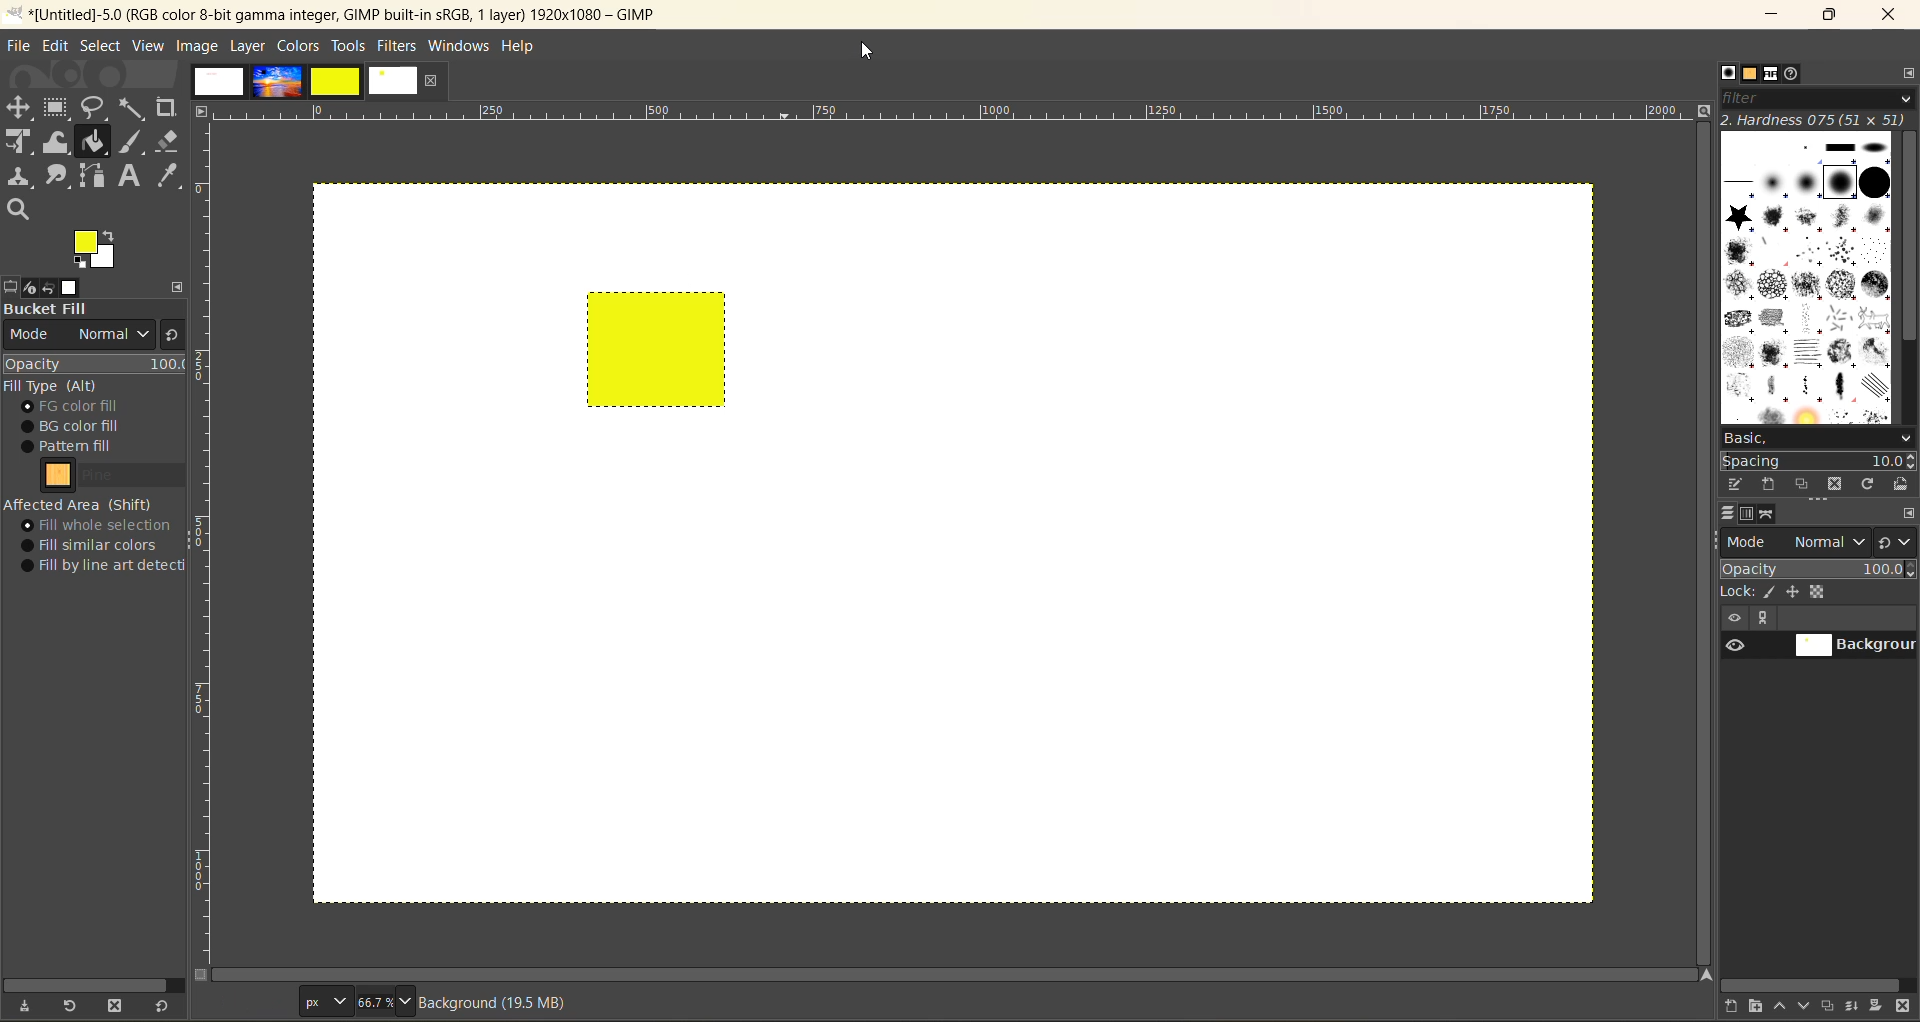  What do you see at coordinates (670, 356) in the screenshot?
I see `selection filled with solid yellow` at bounding box center [670, 356].